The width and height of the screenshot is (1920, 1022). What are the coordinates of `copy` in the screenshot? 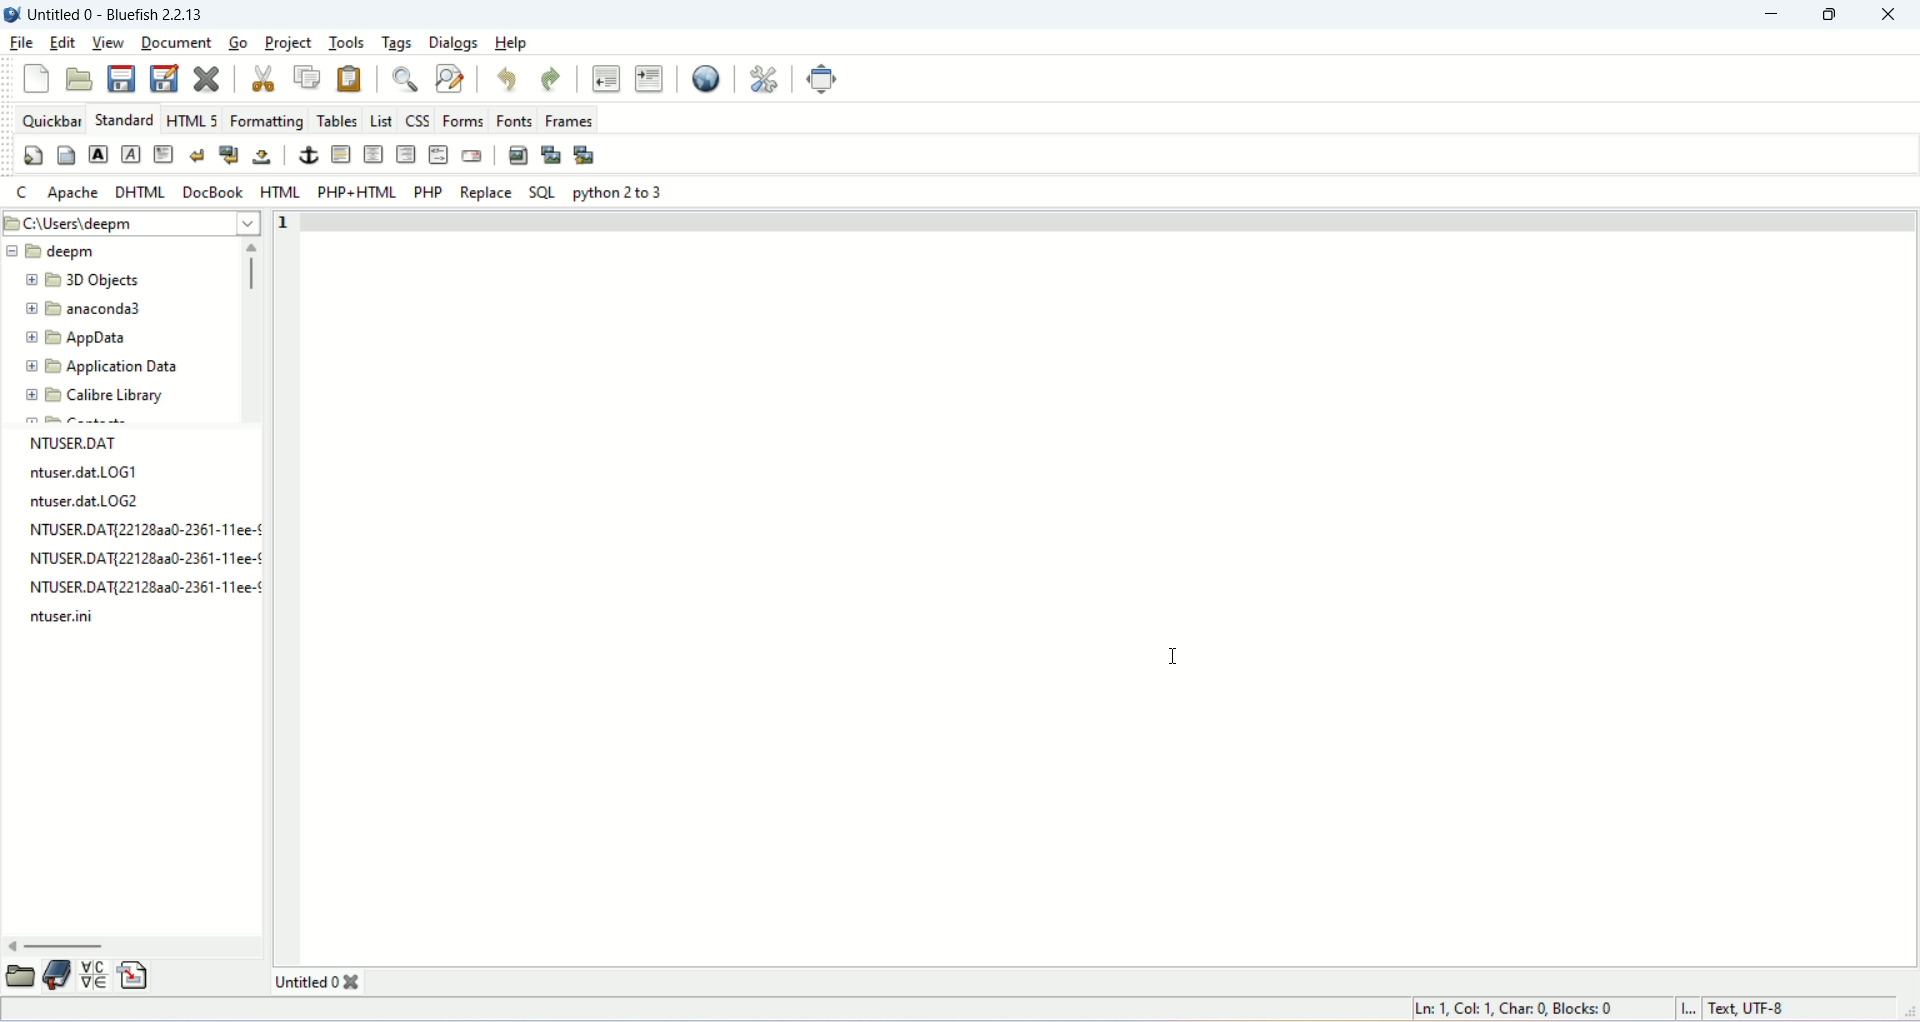 It's located at (307, 75).